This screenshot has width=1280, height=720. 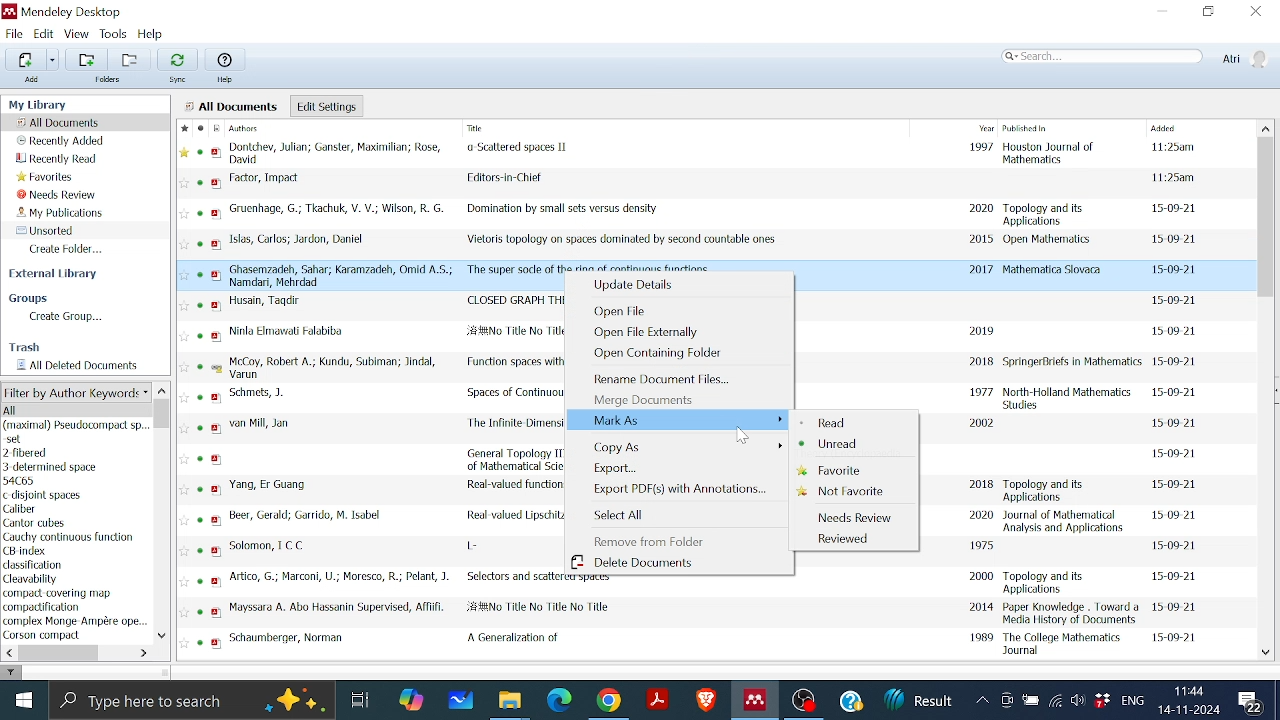 I want to click on classification, so click(x=36, y=564).